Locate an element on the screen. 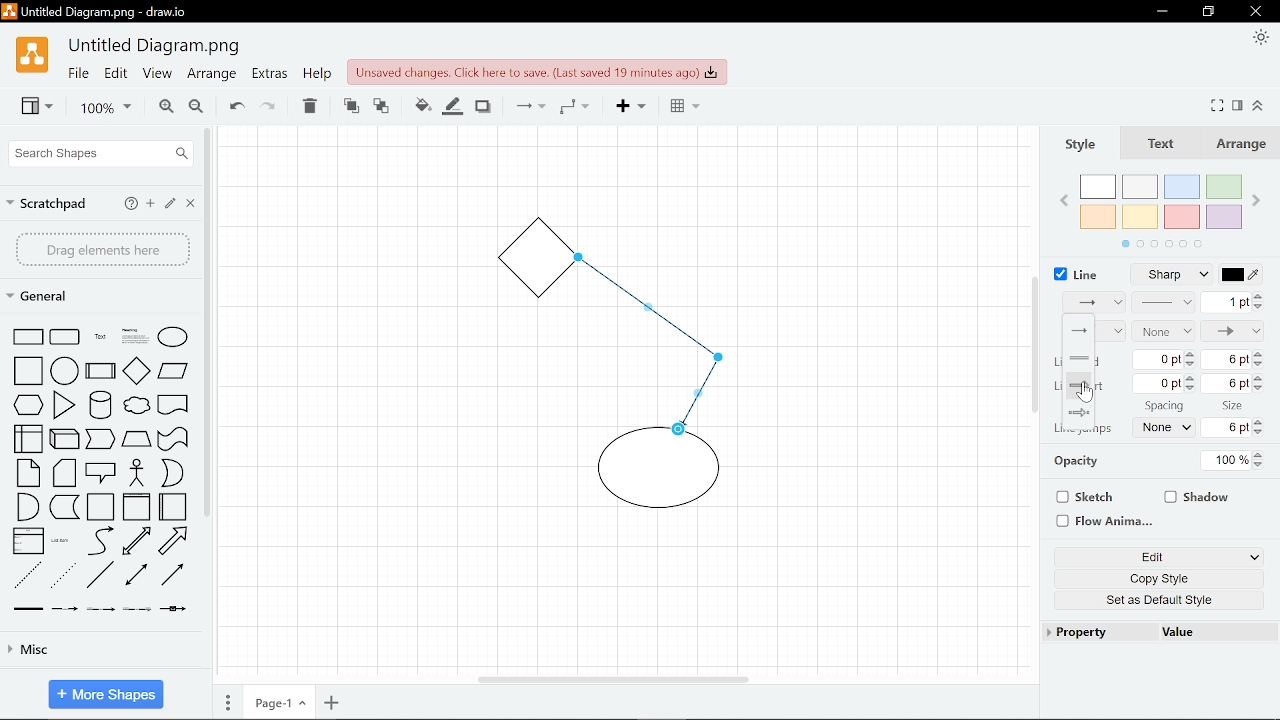 Image resolution: width=1280 pixels, height=720 pixels. More shapes is located at coordinates (105, 692).